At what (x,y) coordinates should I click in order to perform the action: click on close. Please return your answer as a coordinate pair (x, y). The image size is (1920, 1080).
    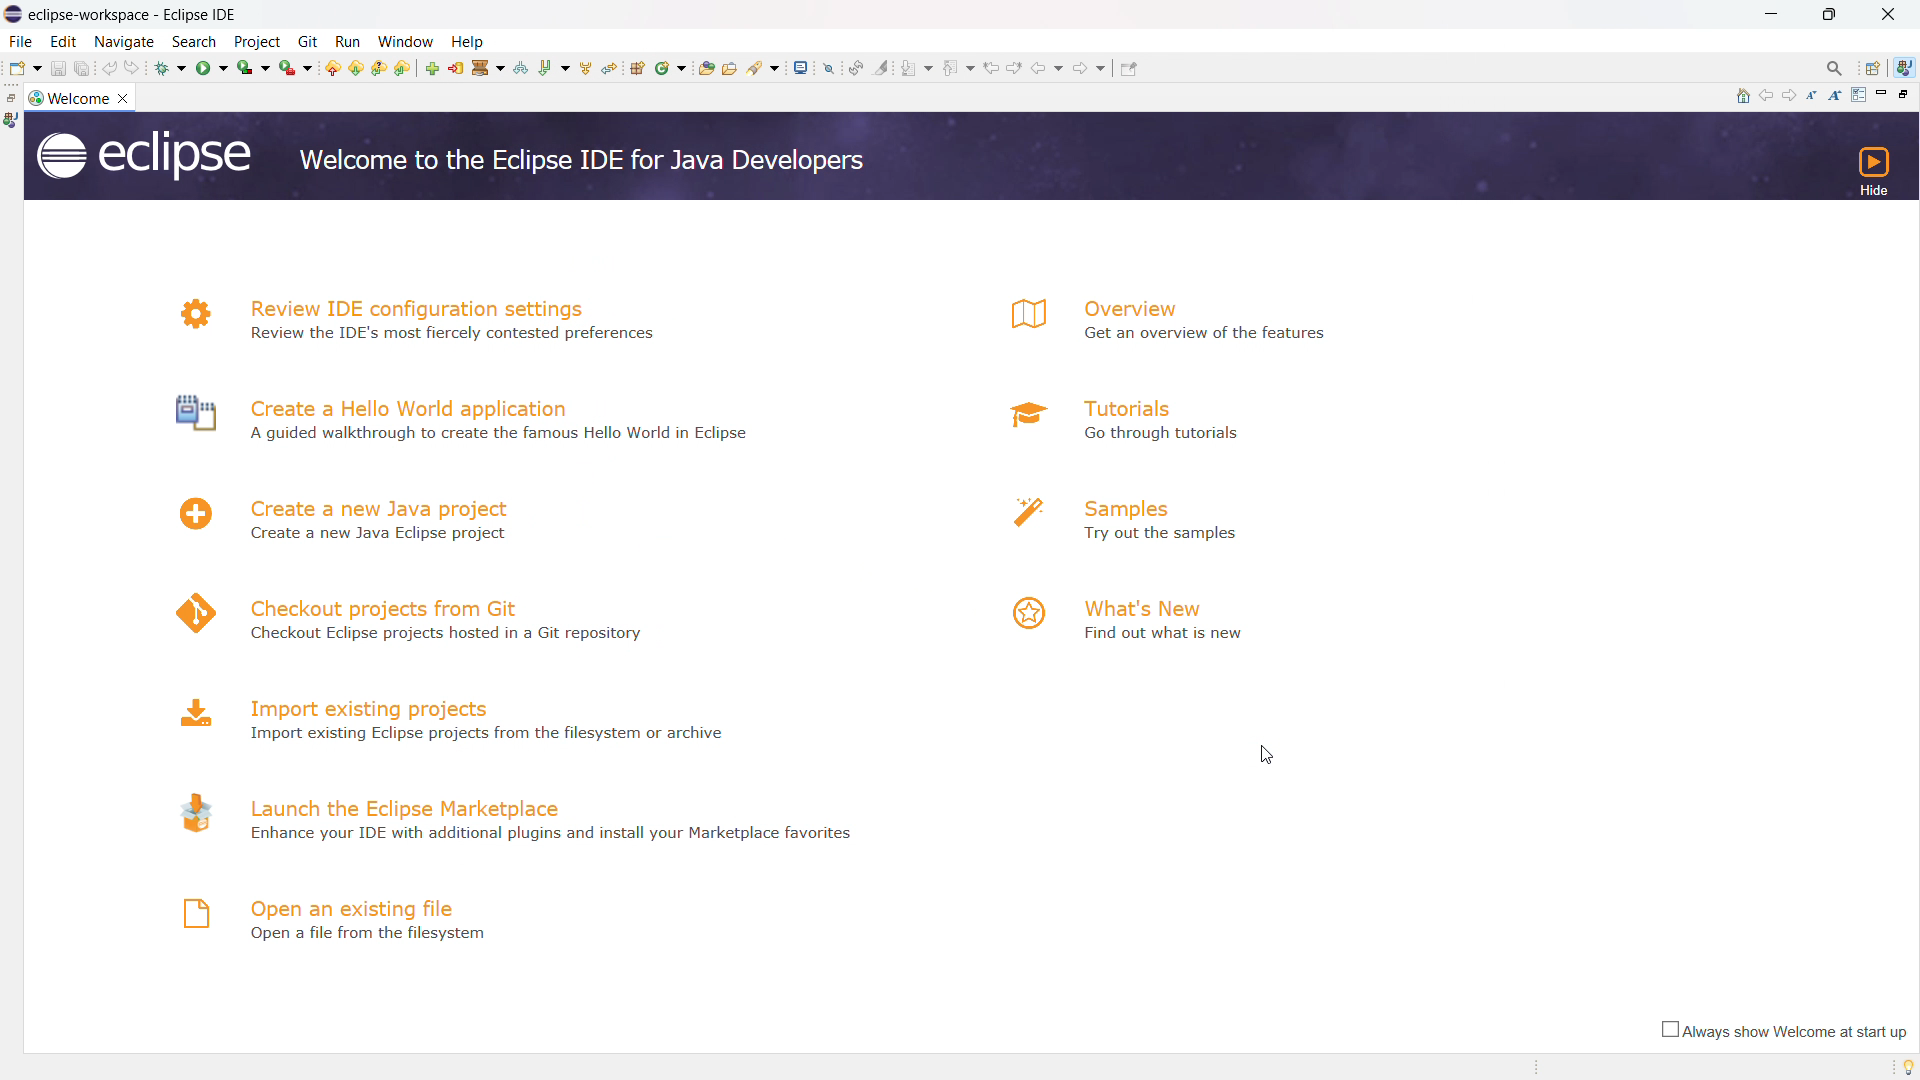
    Looking at the image, I should click on (1890, 15).